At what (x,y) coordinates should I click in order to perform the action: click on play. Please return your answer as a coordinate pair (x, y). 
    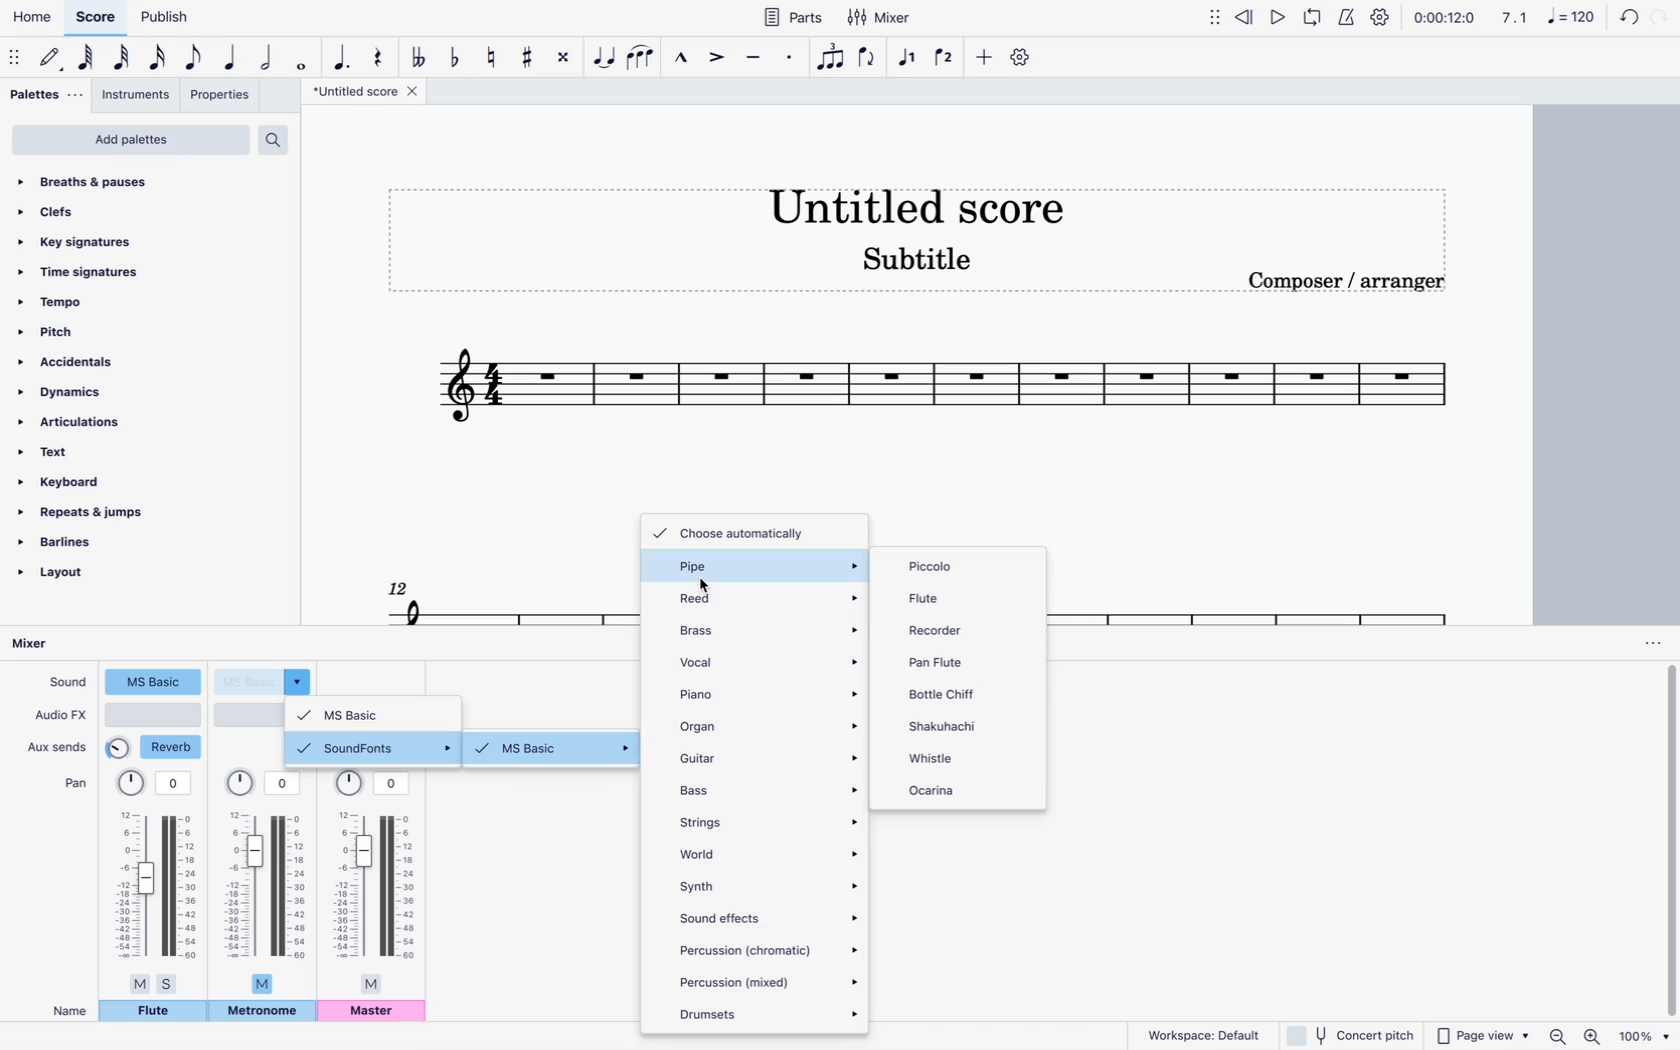
    Looking at the image, I should click on (1277, 17).